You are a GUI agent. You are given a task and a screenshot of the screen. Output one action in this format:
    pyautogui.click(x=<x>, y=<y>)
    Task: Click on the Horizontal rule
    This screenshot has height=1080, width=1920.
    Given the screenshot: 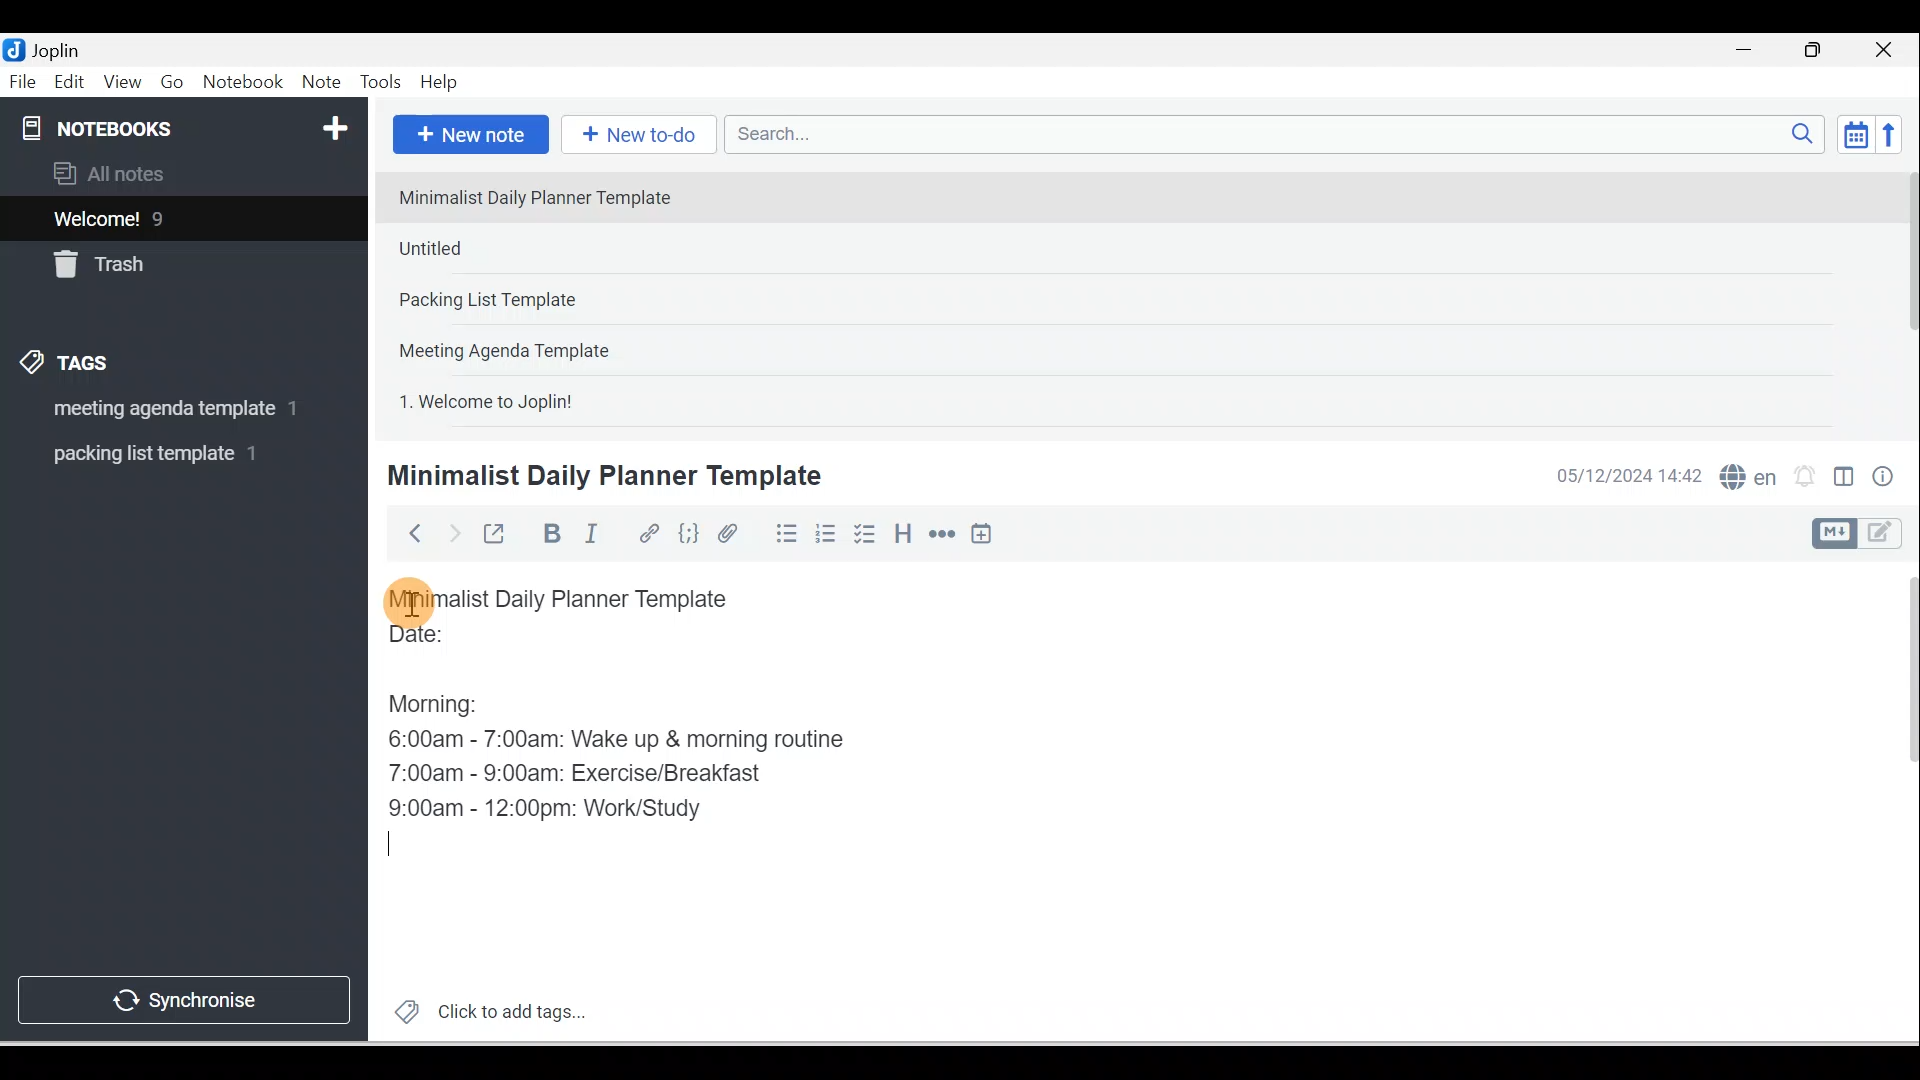 What is the action you would take?
    pyautogui.click(x=944, y=534)
    